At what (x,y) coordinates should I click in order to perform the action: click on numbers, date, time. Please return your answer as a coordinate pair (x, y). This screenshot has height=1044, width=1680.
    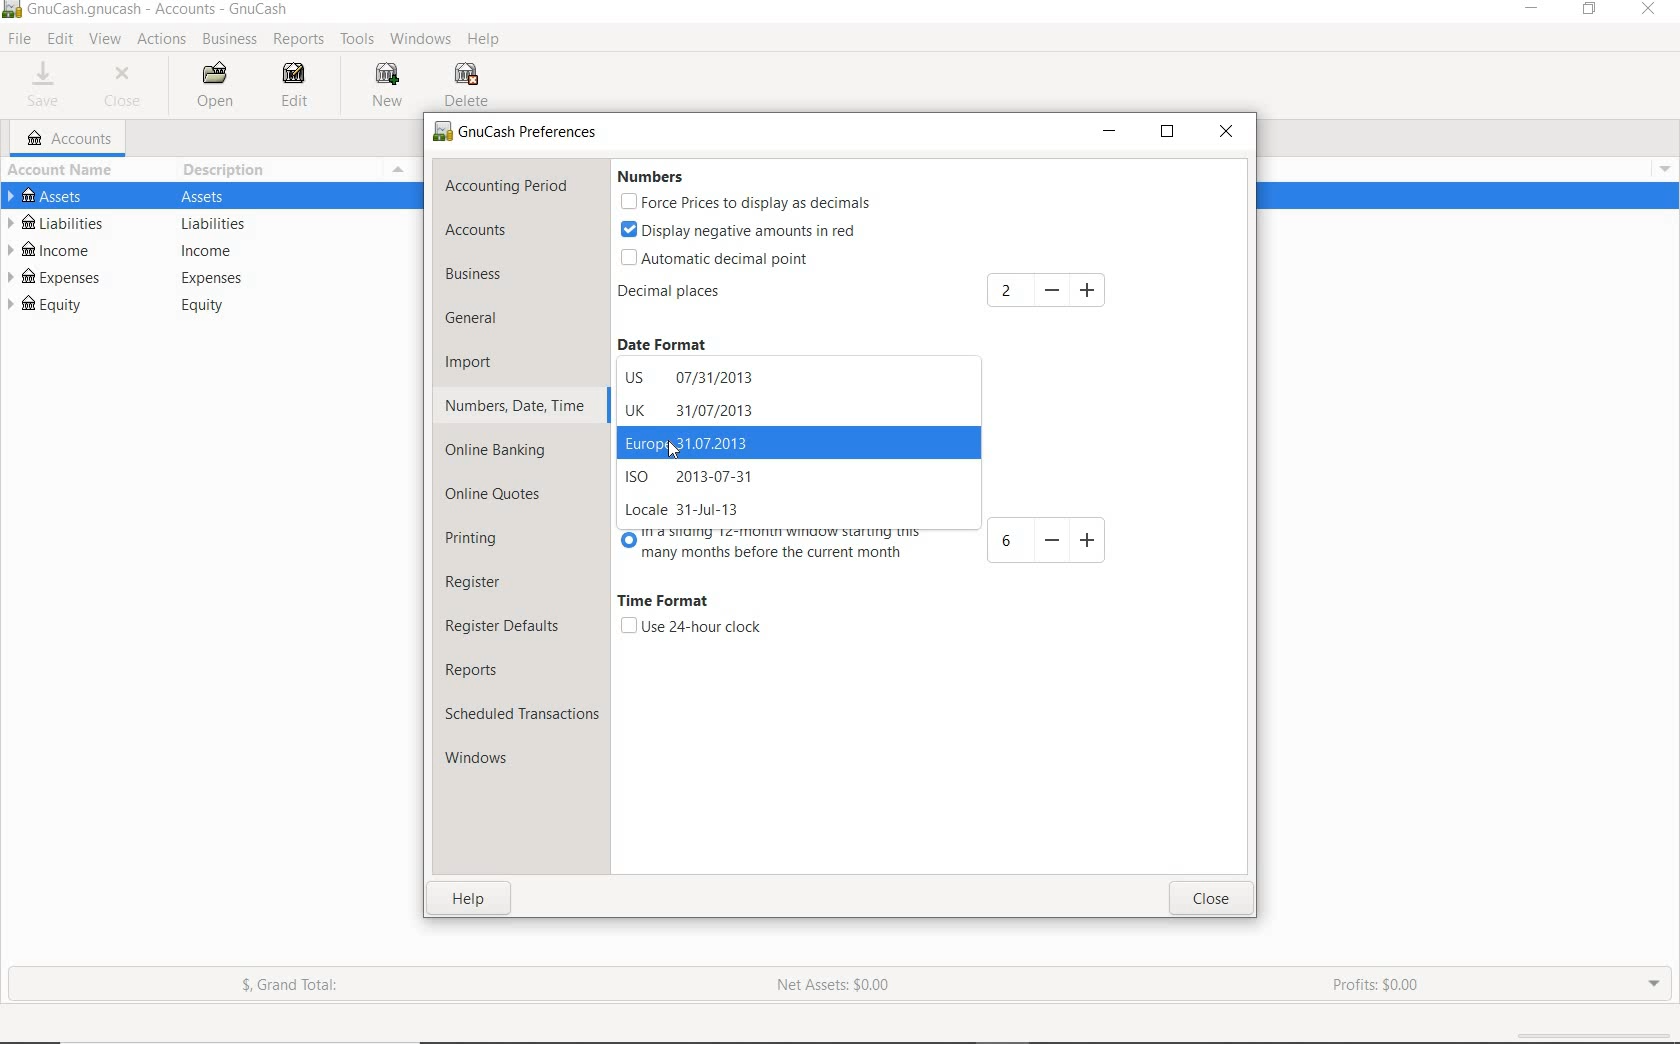
    Looking at the image, I should click on (515, 405).